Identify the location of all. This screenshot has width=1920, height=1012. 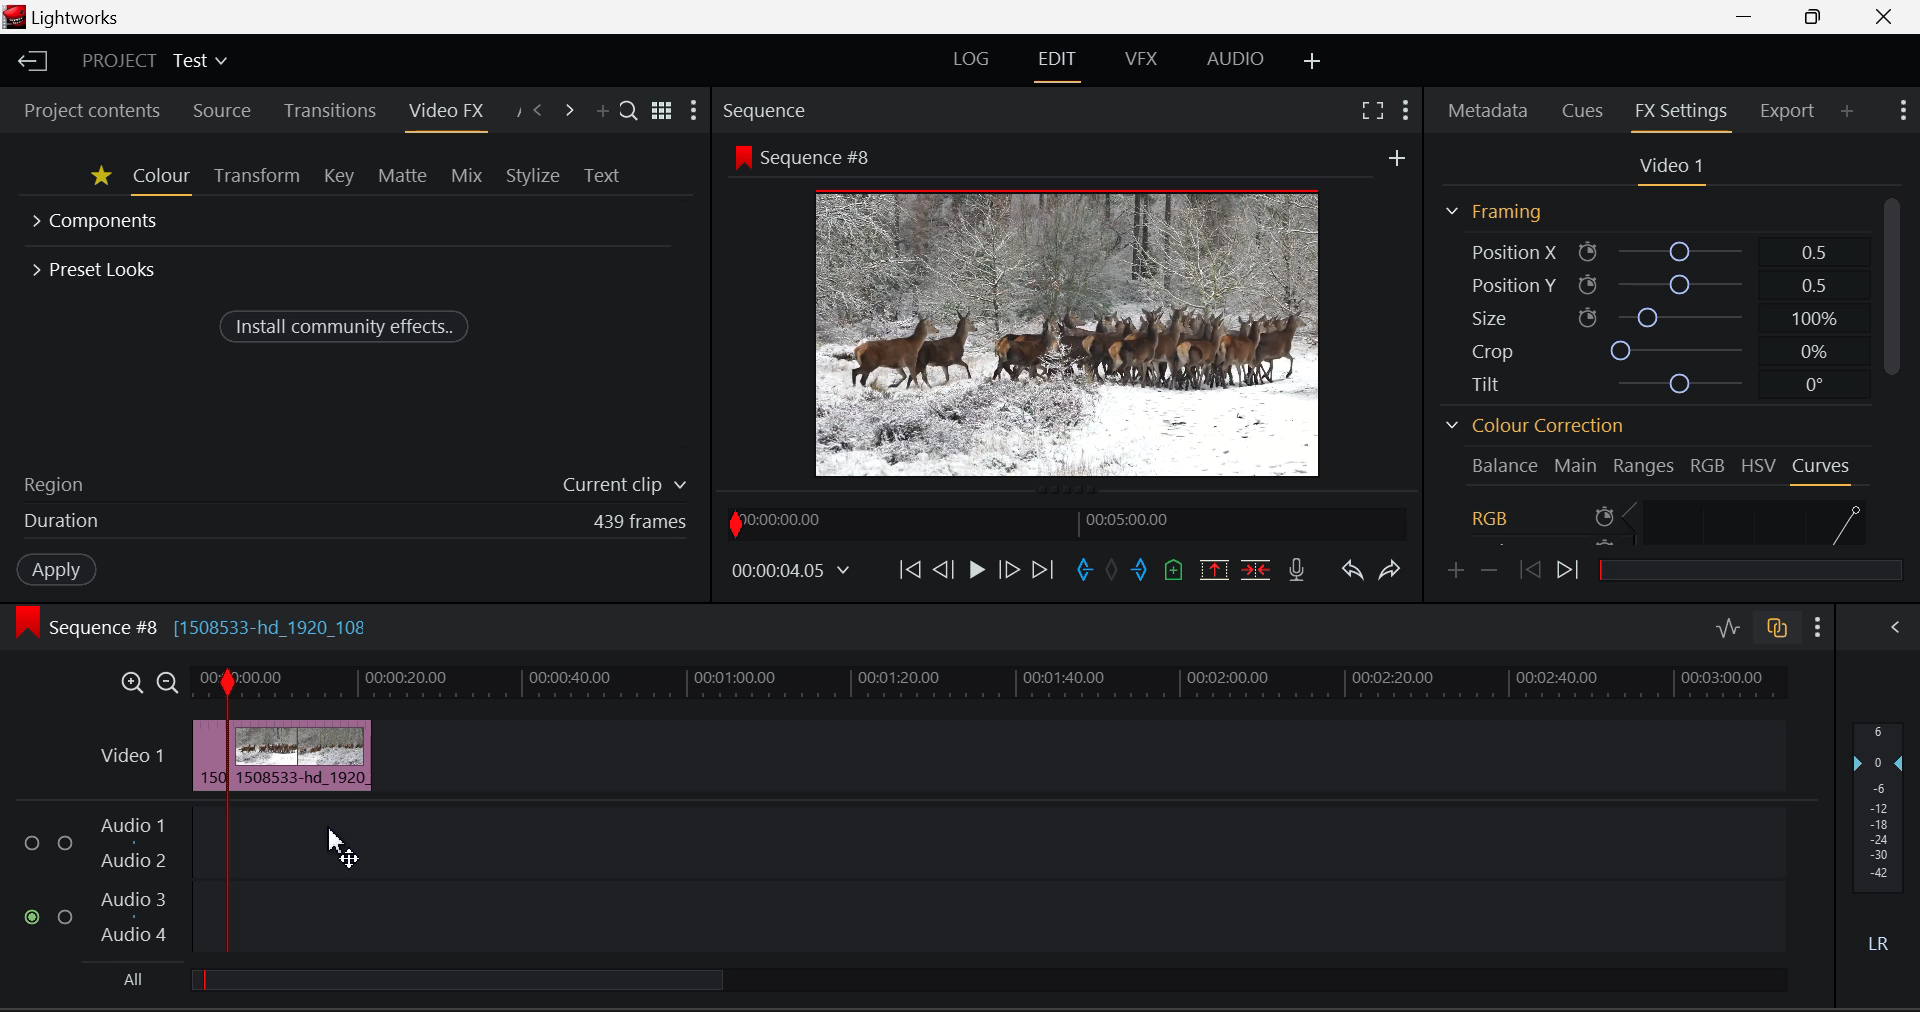
(530, 982).